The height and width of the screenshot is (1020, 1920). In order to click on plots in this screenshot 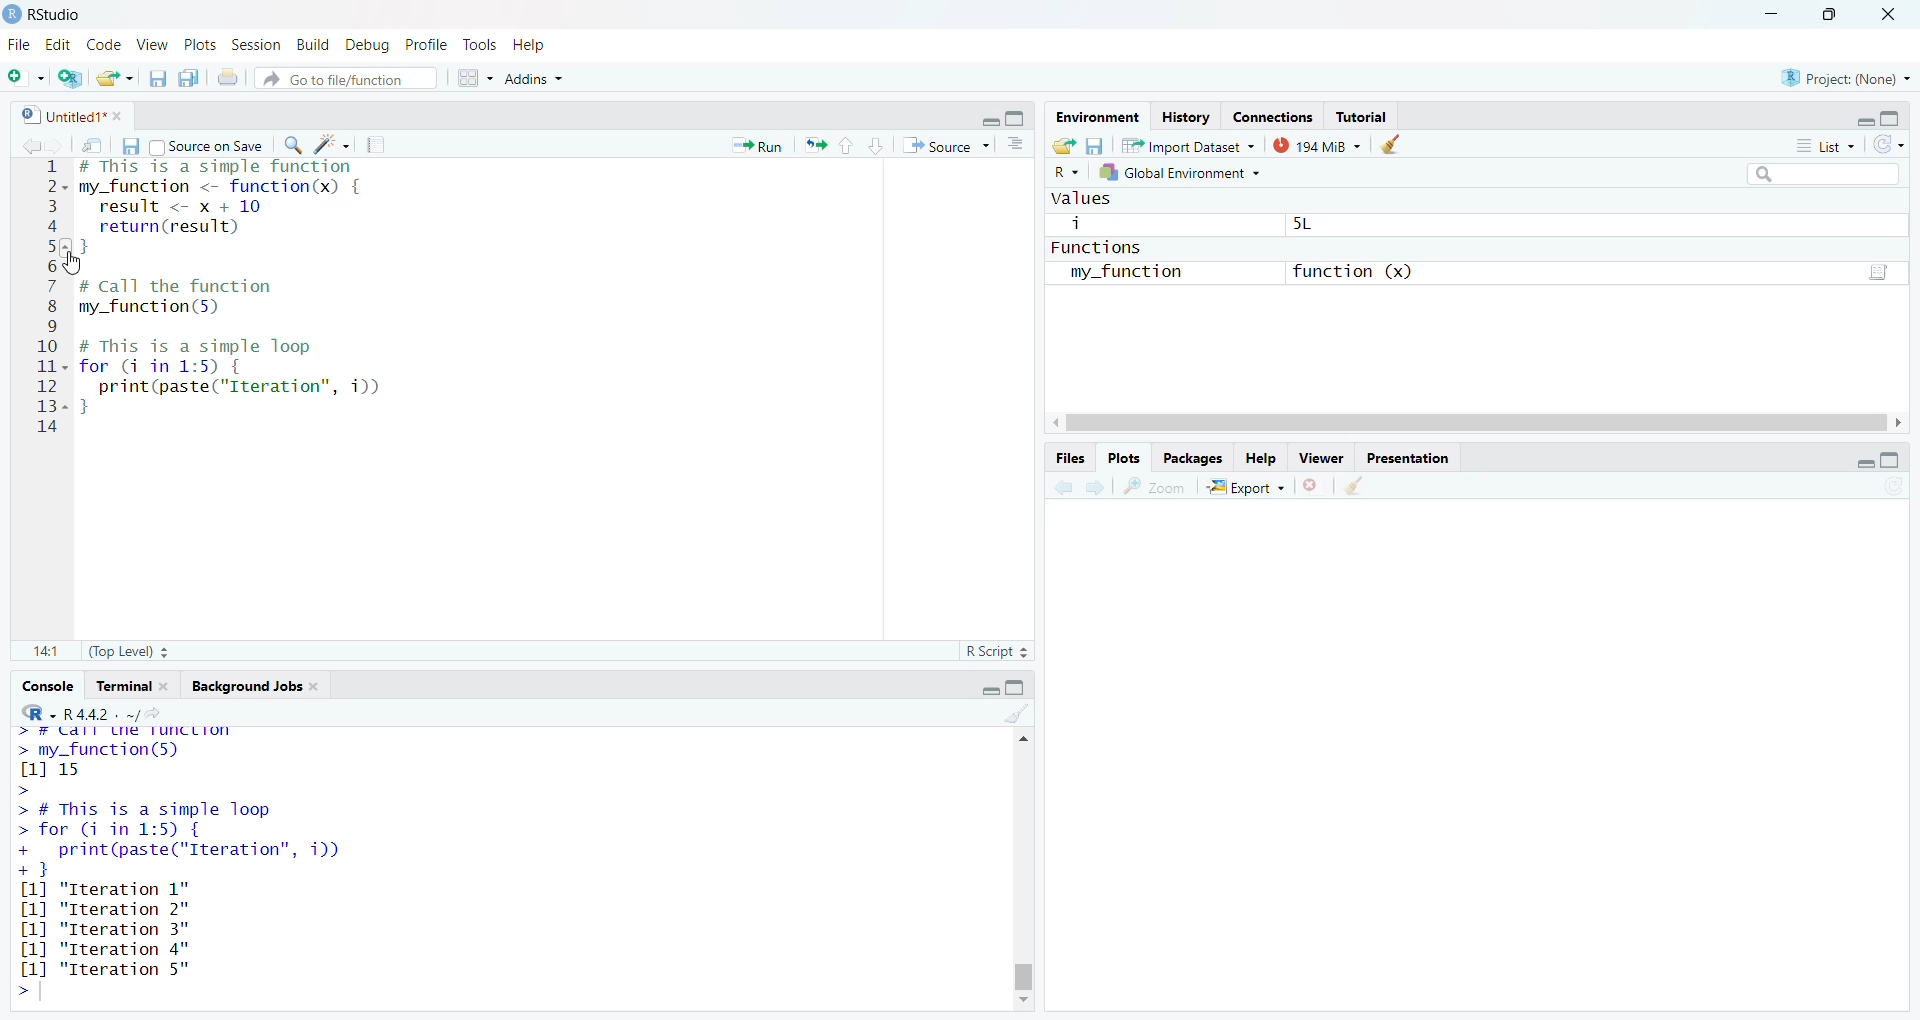, I will do `click(1125, 459)`.